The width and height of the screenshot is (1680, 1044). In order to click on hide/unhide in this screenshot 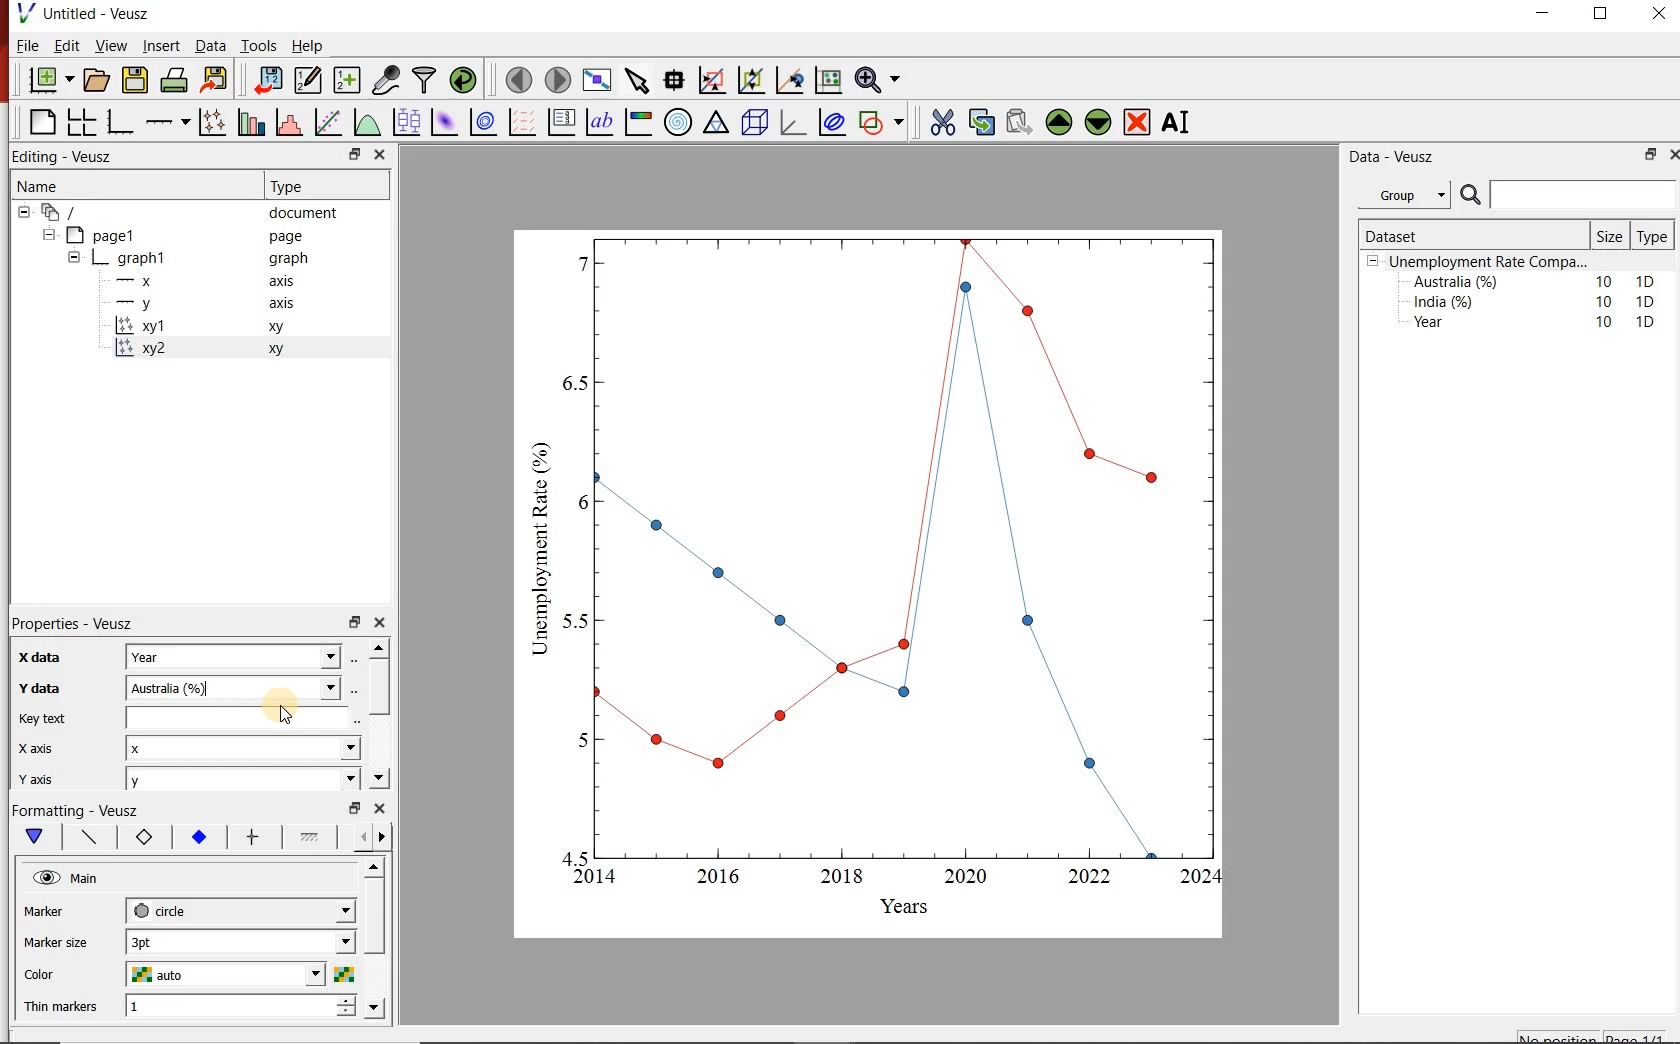, I will do `click(46, 877)`.